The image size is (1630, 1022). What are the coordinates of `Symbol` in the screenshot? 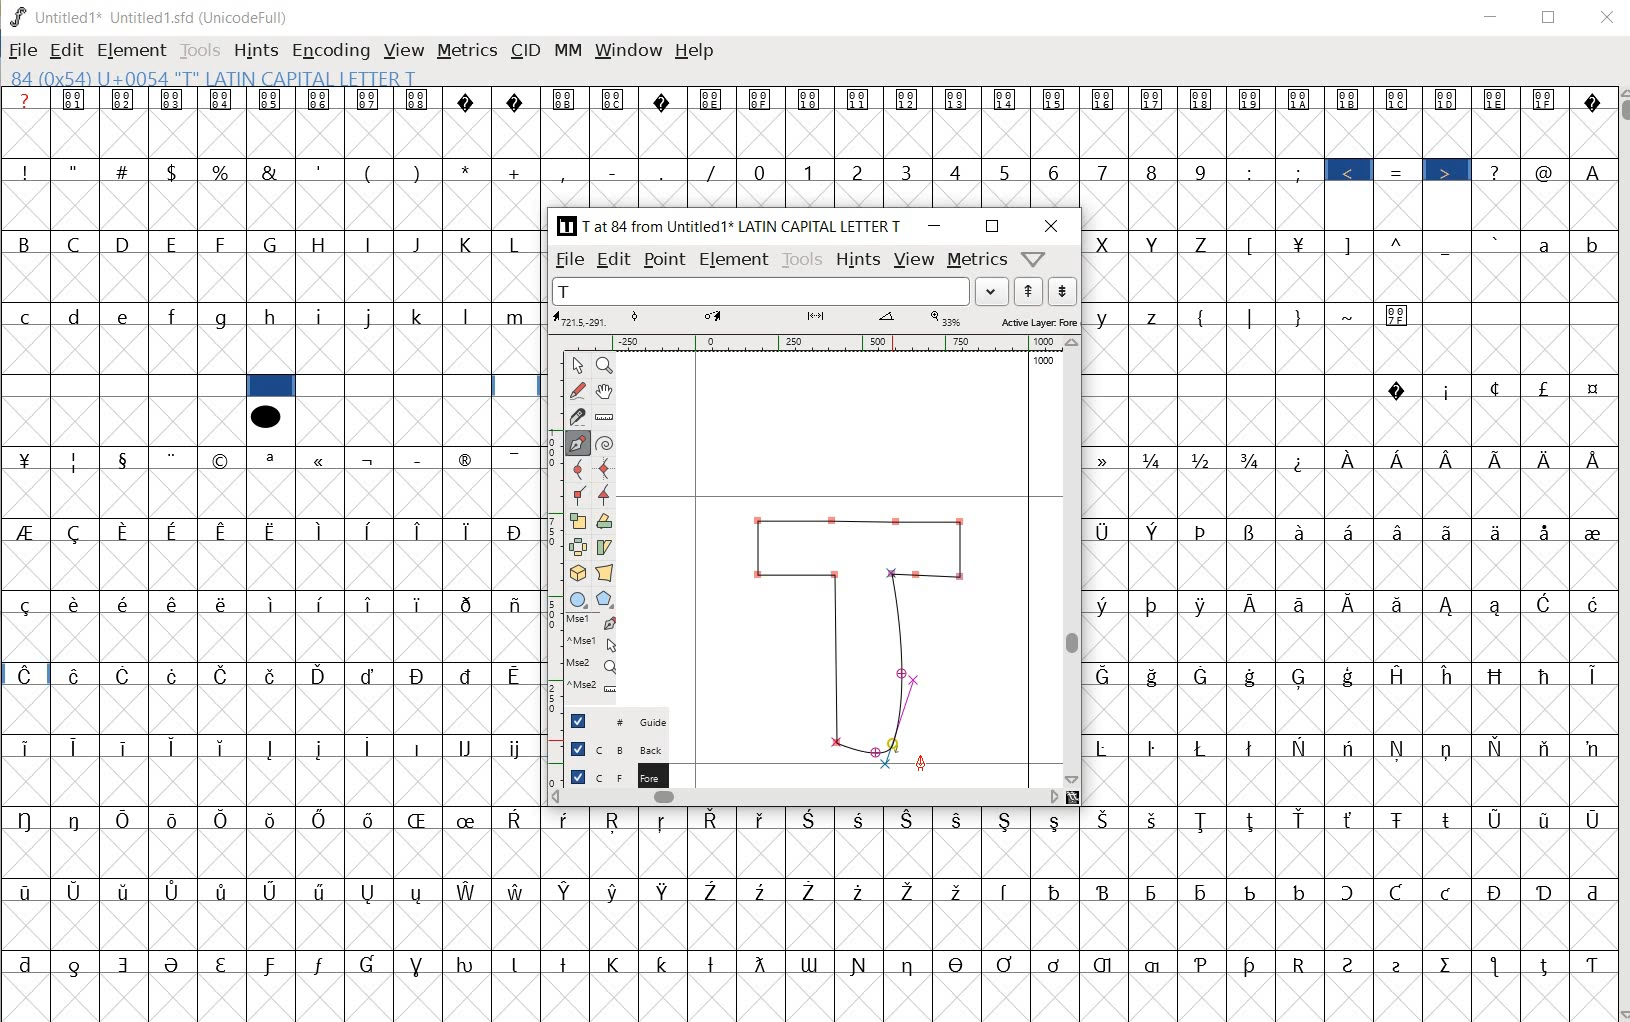 It's located at (1448, 817).